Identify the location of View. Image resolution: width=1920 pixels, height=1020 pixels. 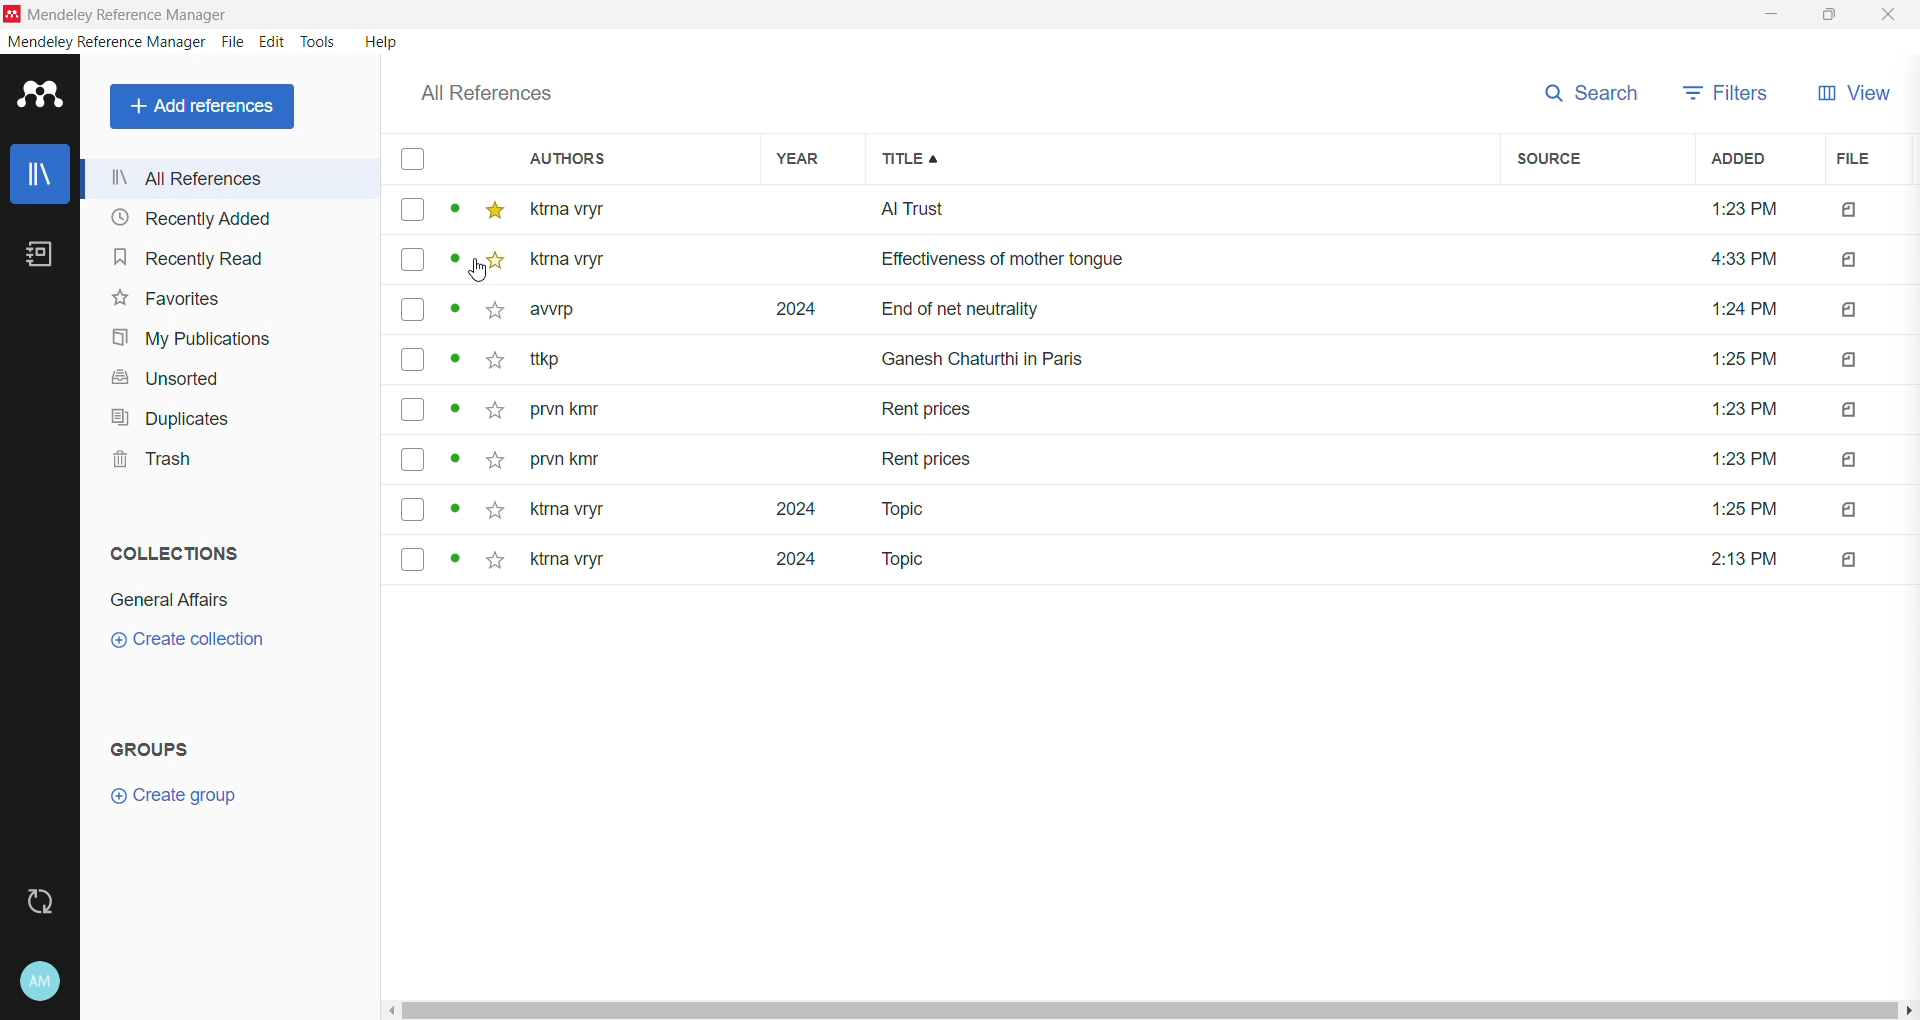
(1851, 95).